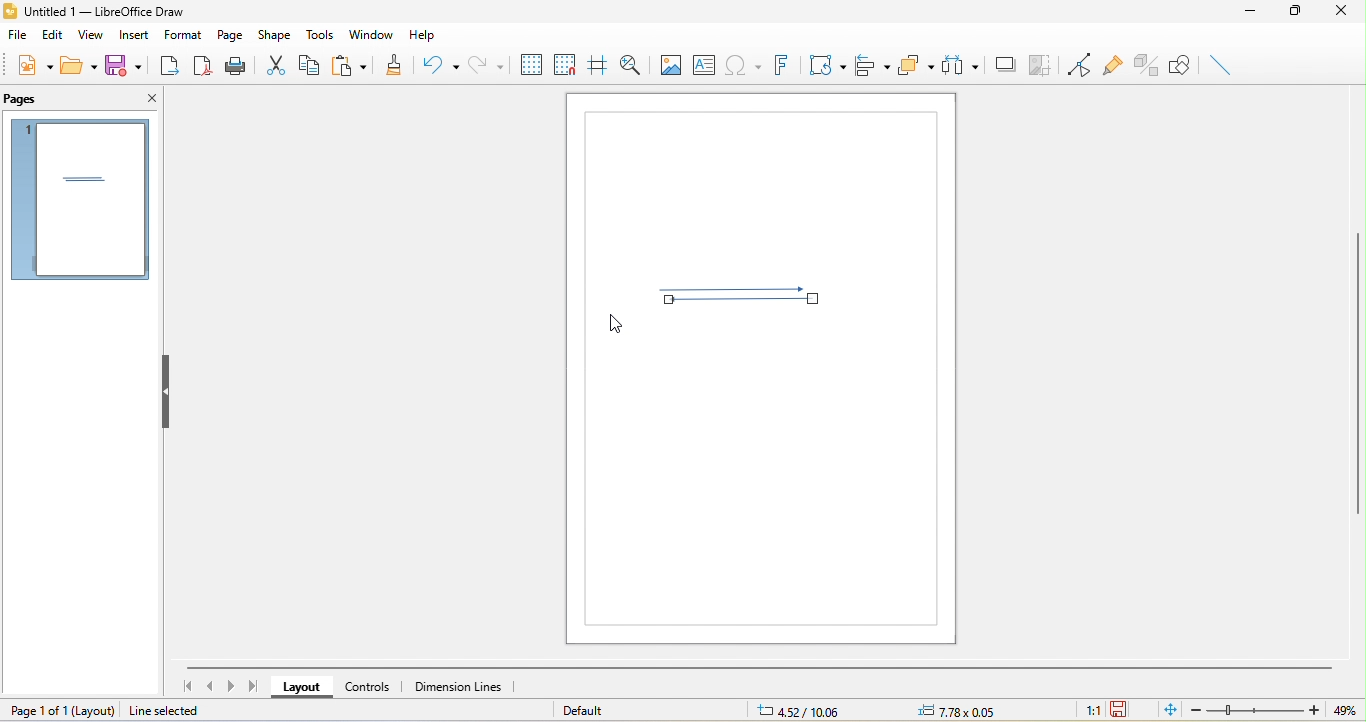 The width and height of the screenshot is (1366, 722). What do you see at coordinates (1345, 13) in the screenshot?
I see `close` at bounding box center [1345, 13].